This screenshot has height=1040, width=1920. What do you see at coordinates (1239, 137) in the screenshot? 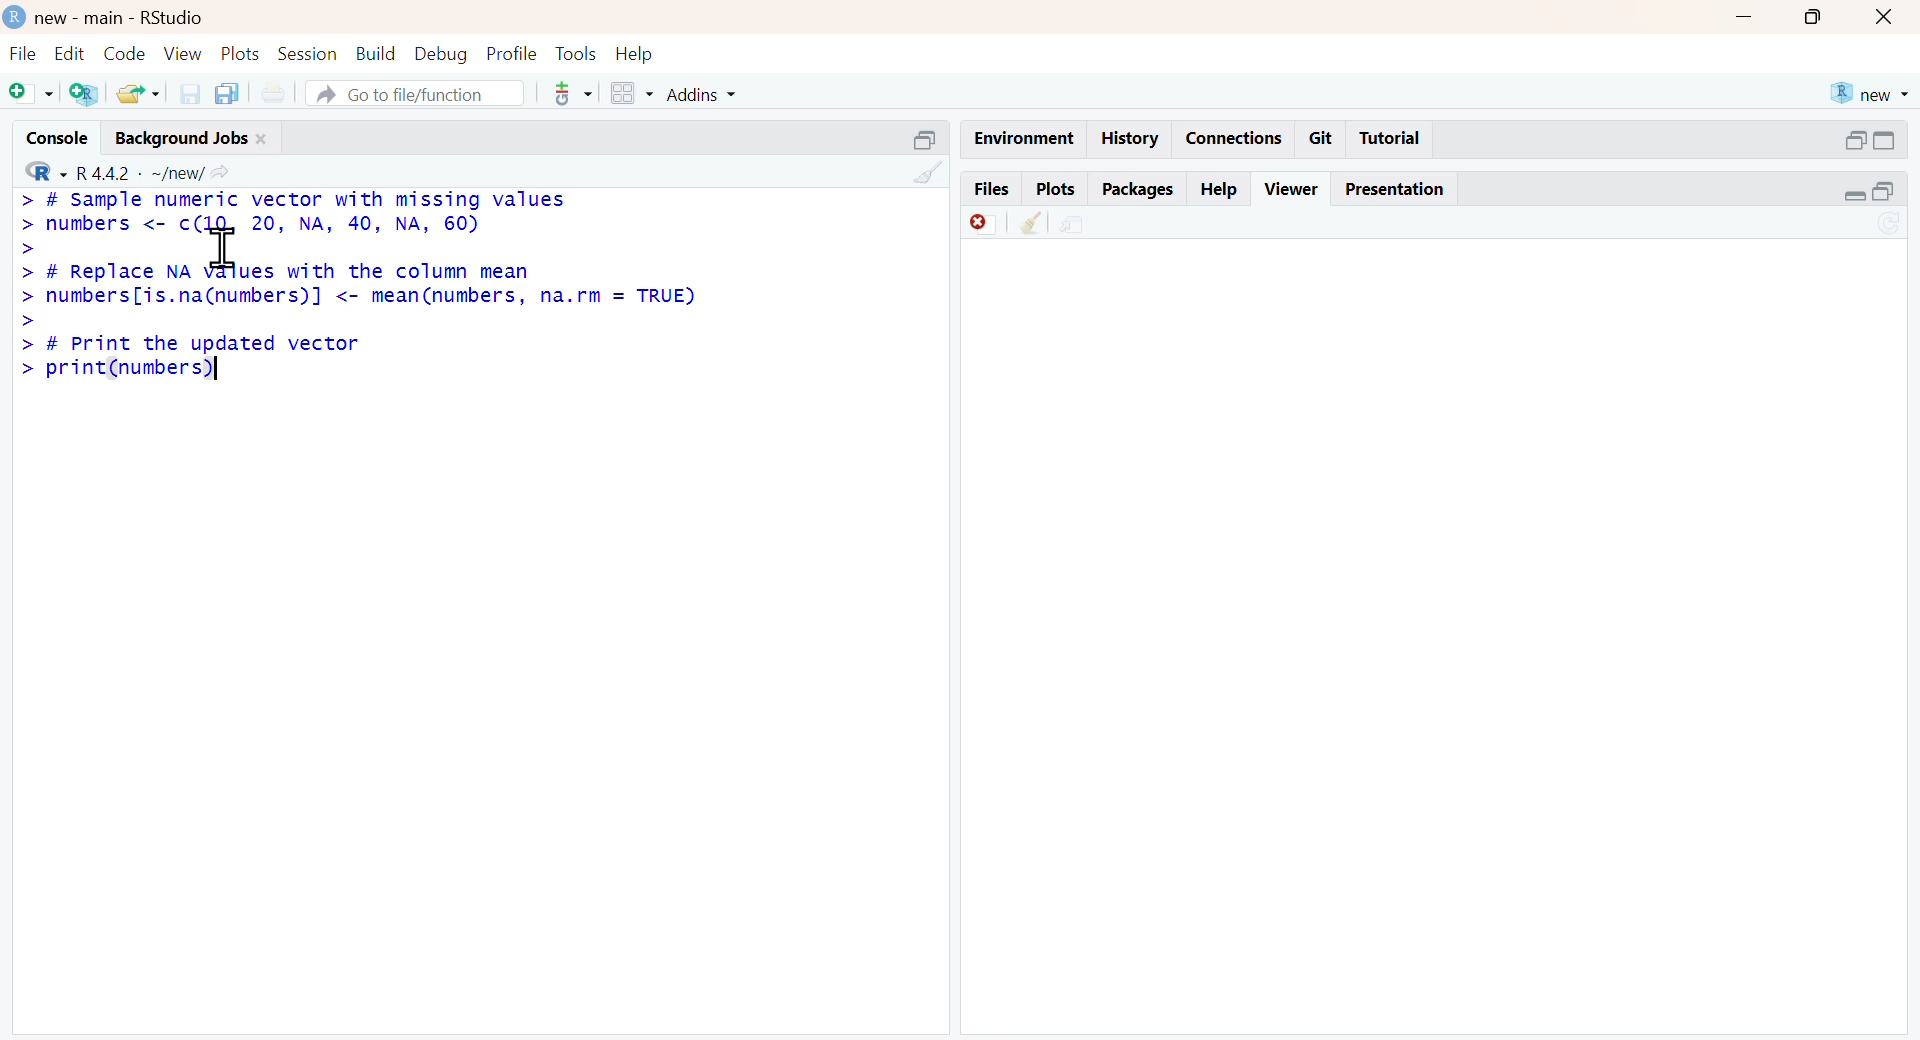
I see `connections` at bounding box center [1239, 137].